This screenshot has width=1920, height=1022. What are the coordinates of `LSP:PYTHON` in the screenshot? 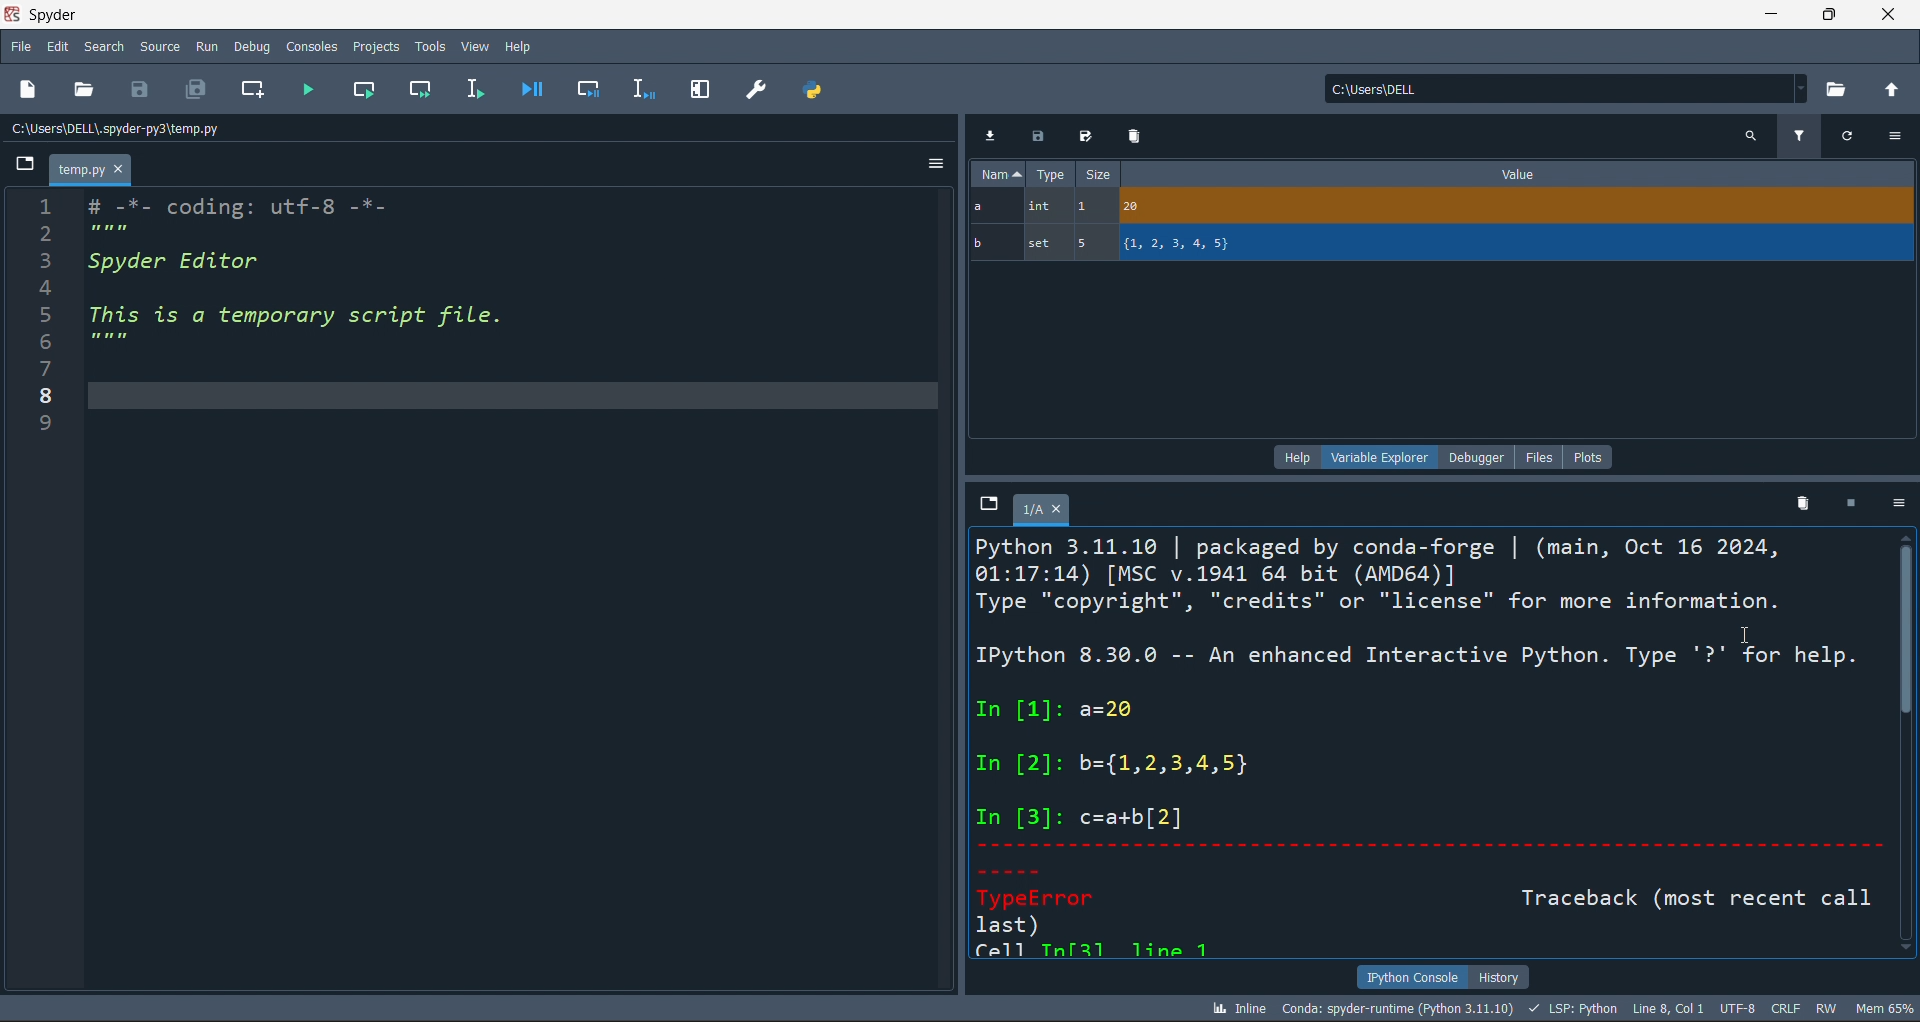 It's located at (1570, 1009).